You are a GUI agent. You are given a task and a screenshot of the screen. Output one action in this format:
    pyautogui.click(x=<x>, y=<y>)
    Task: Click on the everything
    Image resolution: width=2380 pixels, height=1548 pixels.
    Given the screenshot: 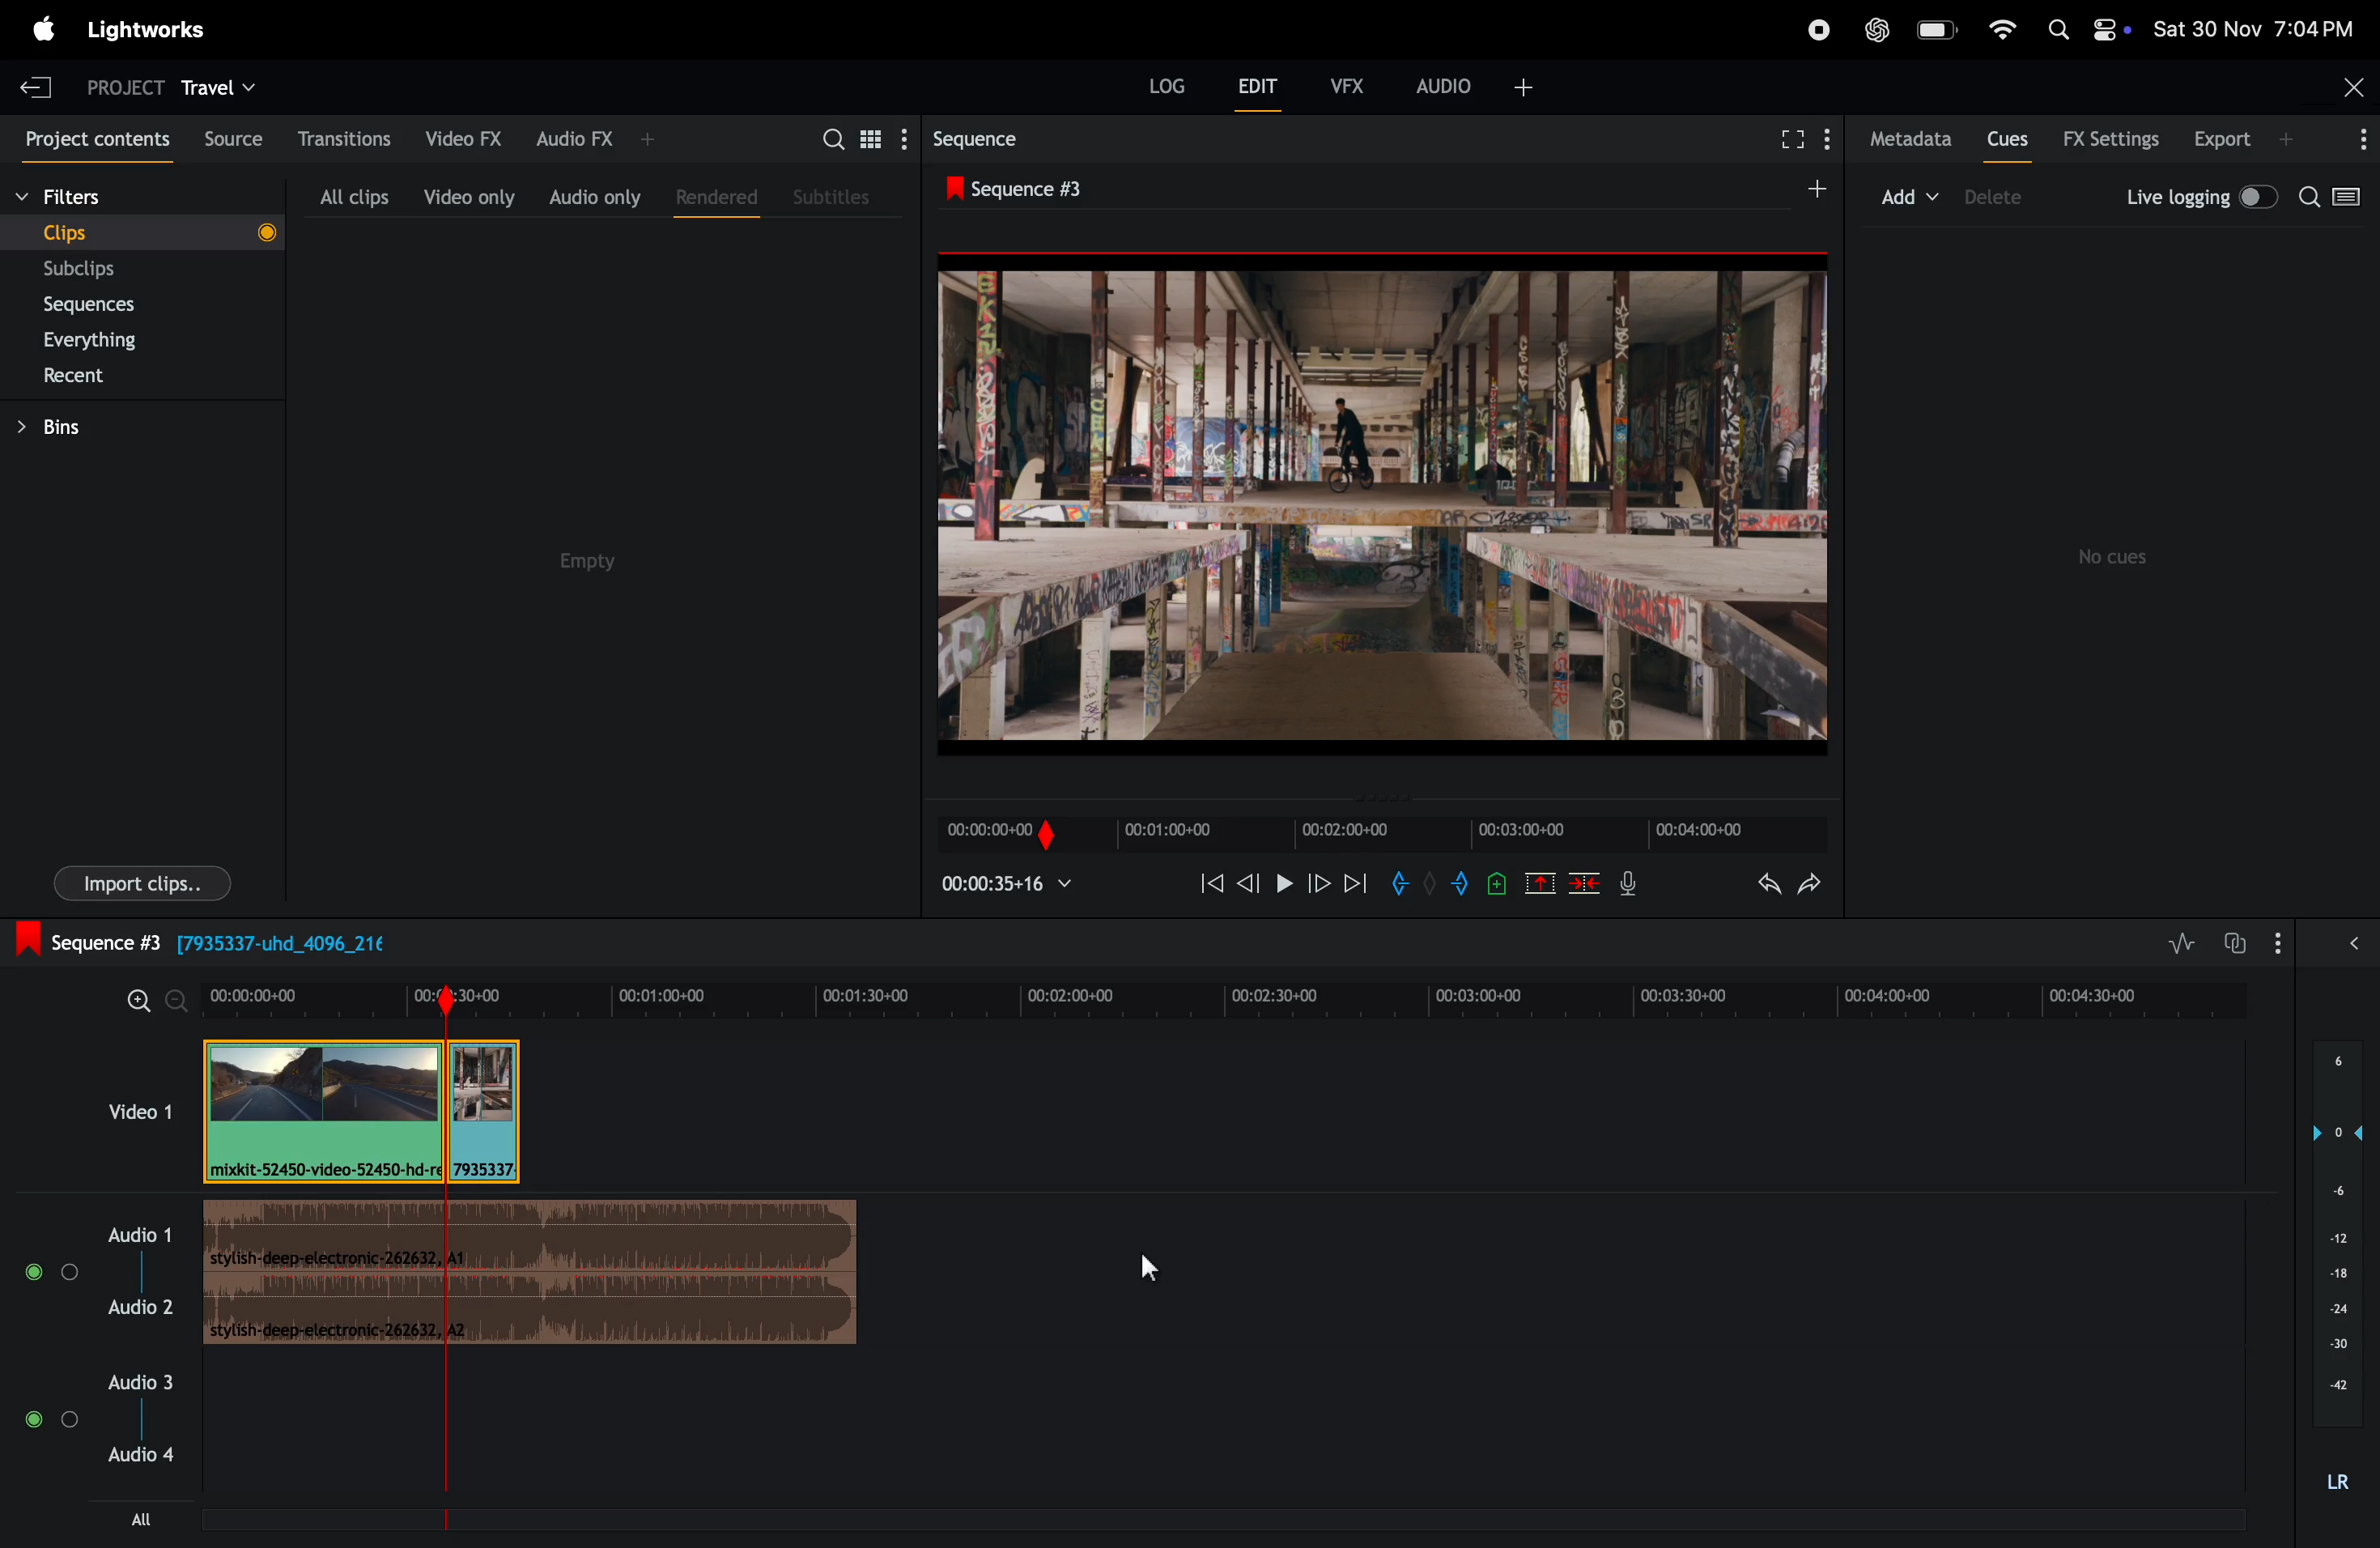 What is the action you would take?
    pyautogui.click(x=121, y=338)
    